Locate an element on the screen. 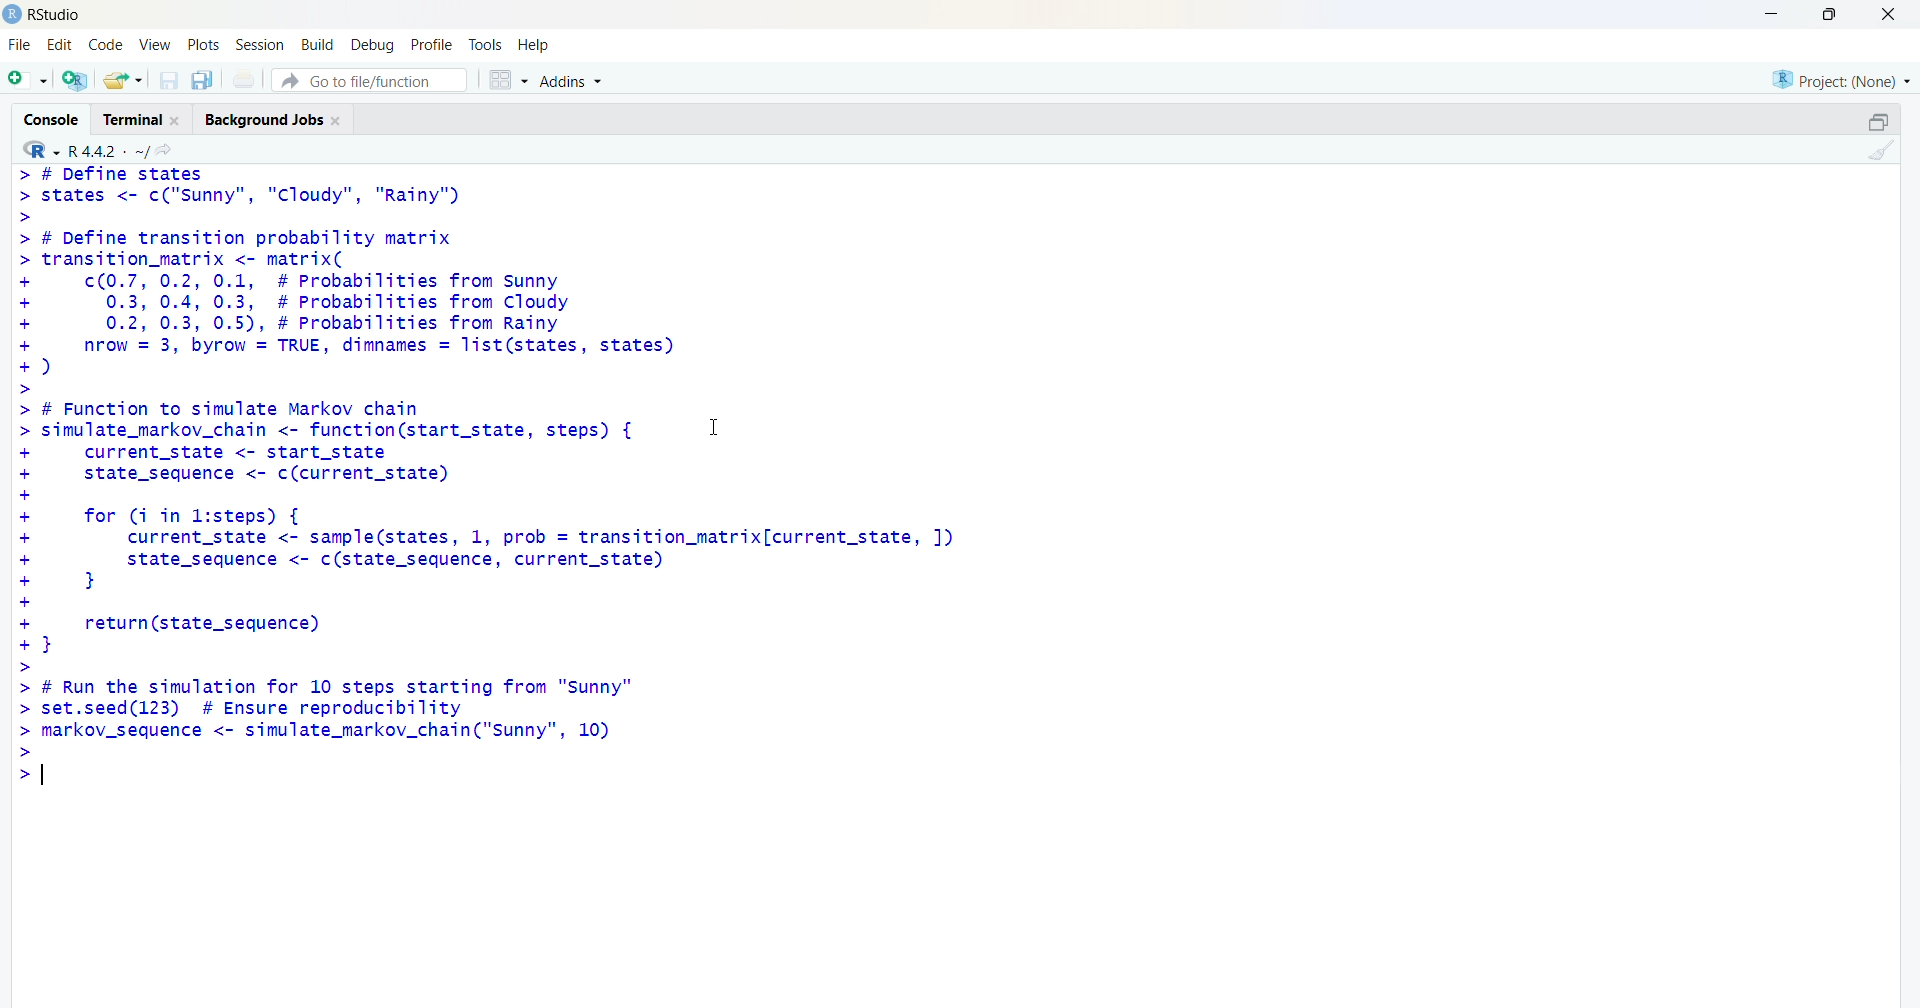 The image size is (1920, 1008). close is located at coordinates (1888, 15).